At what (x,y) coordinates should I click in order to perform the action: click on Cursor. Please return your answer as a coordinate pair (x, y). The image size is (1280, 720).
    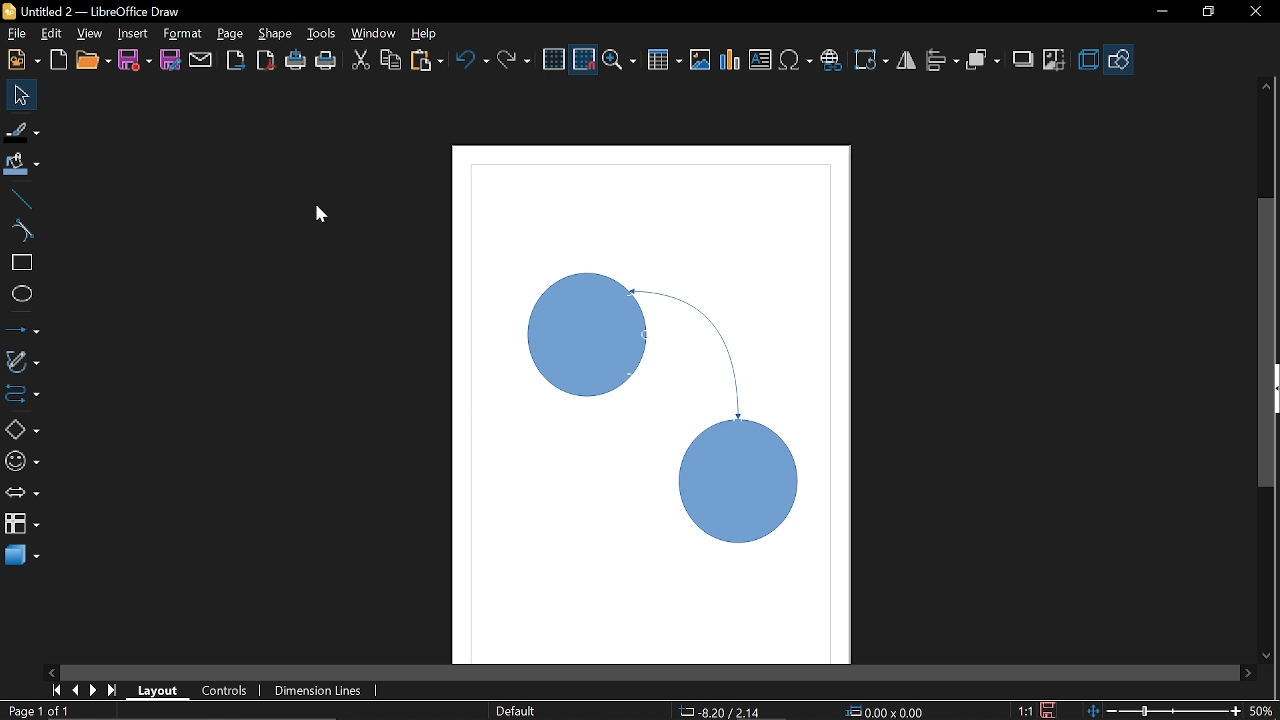
    Looking at the image, I should click on (323, 212).